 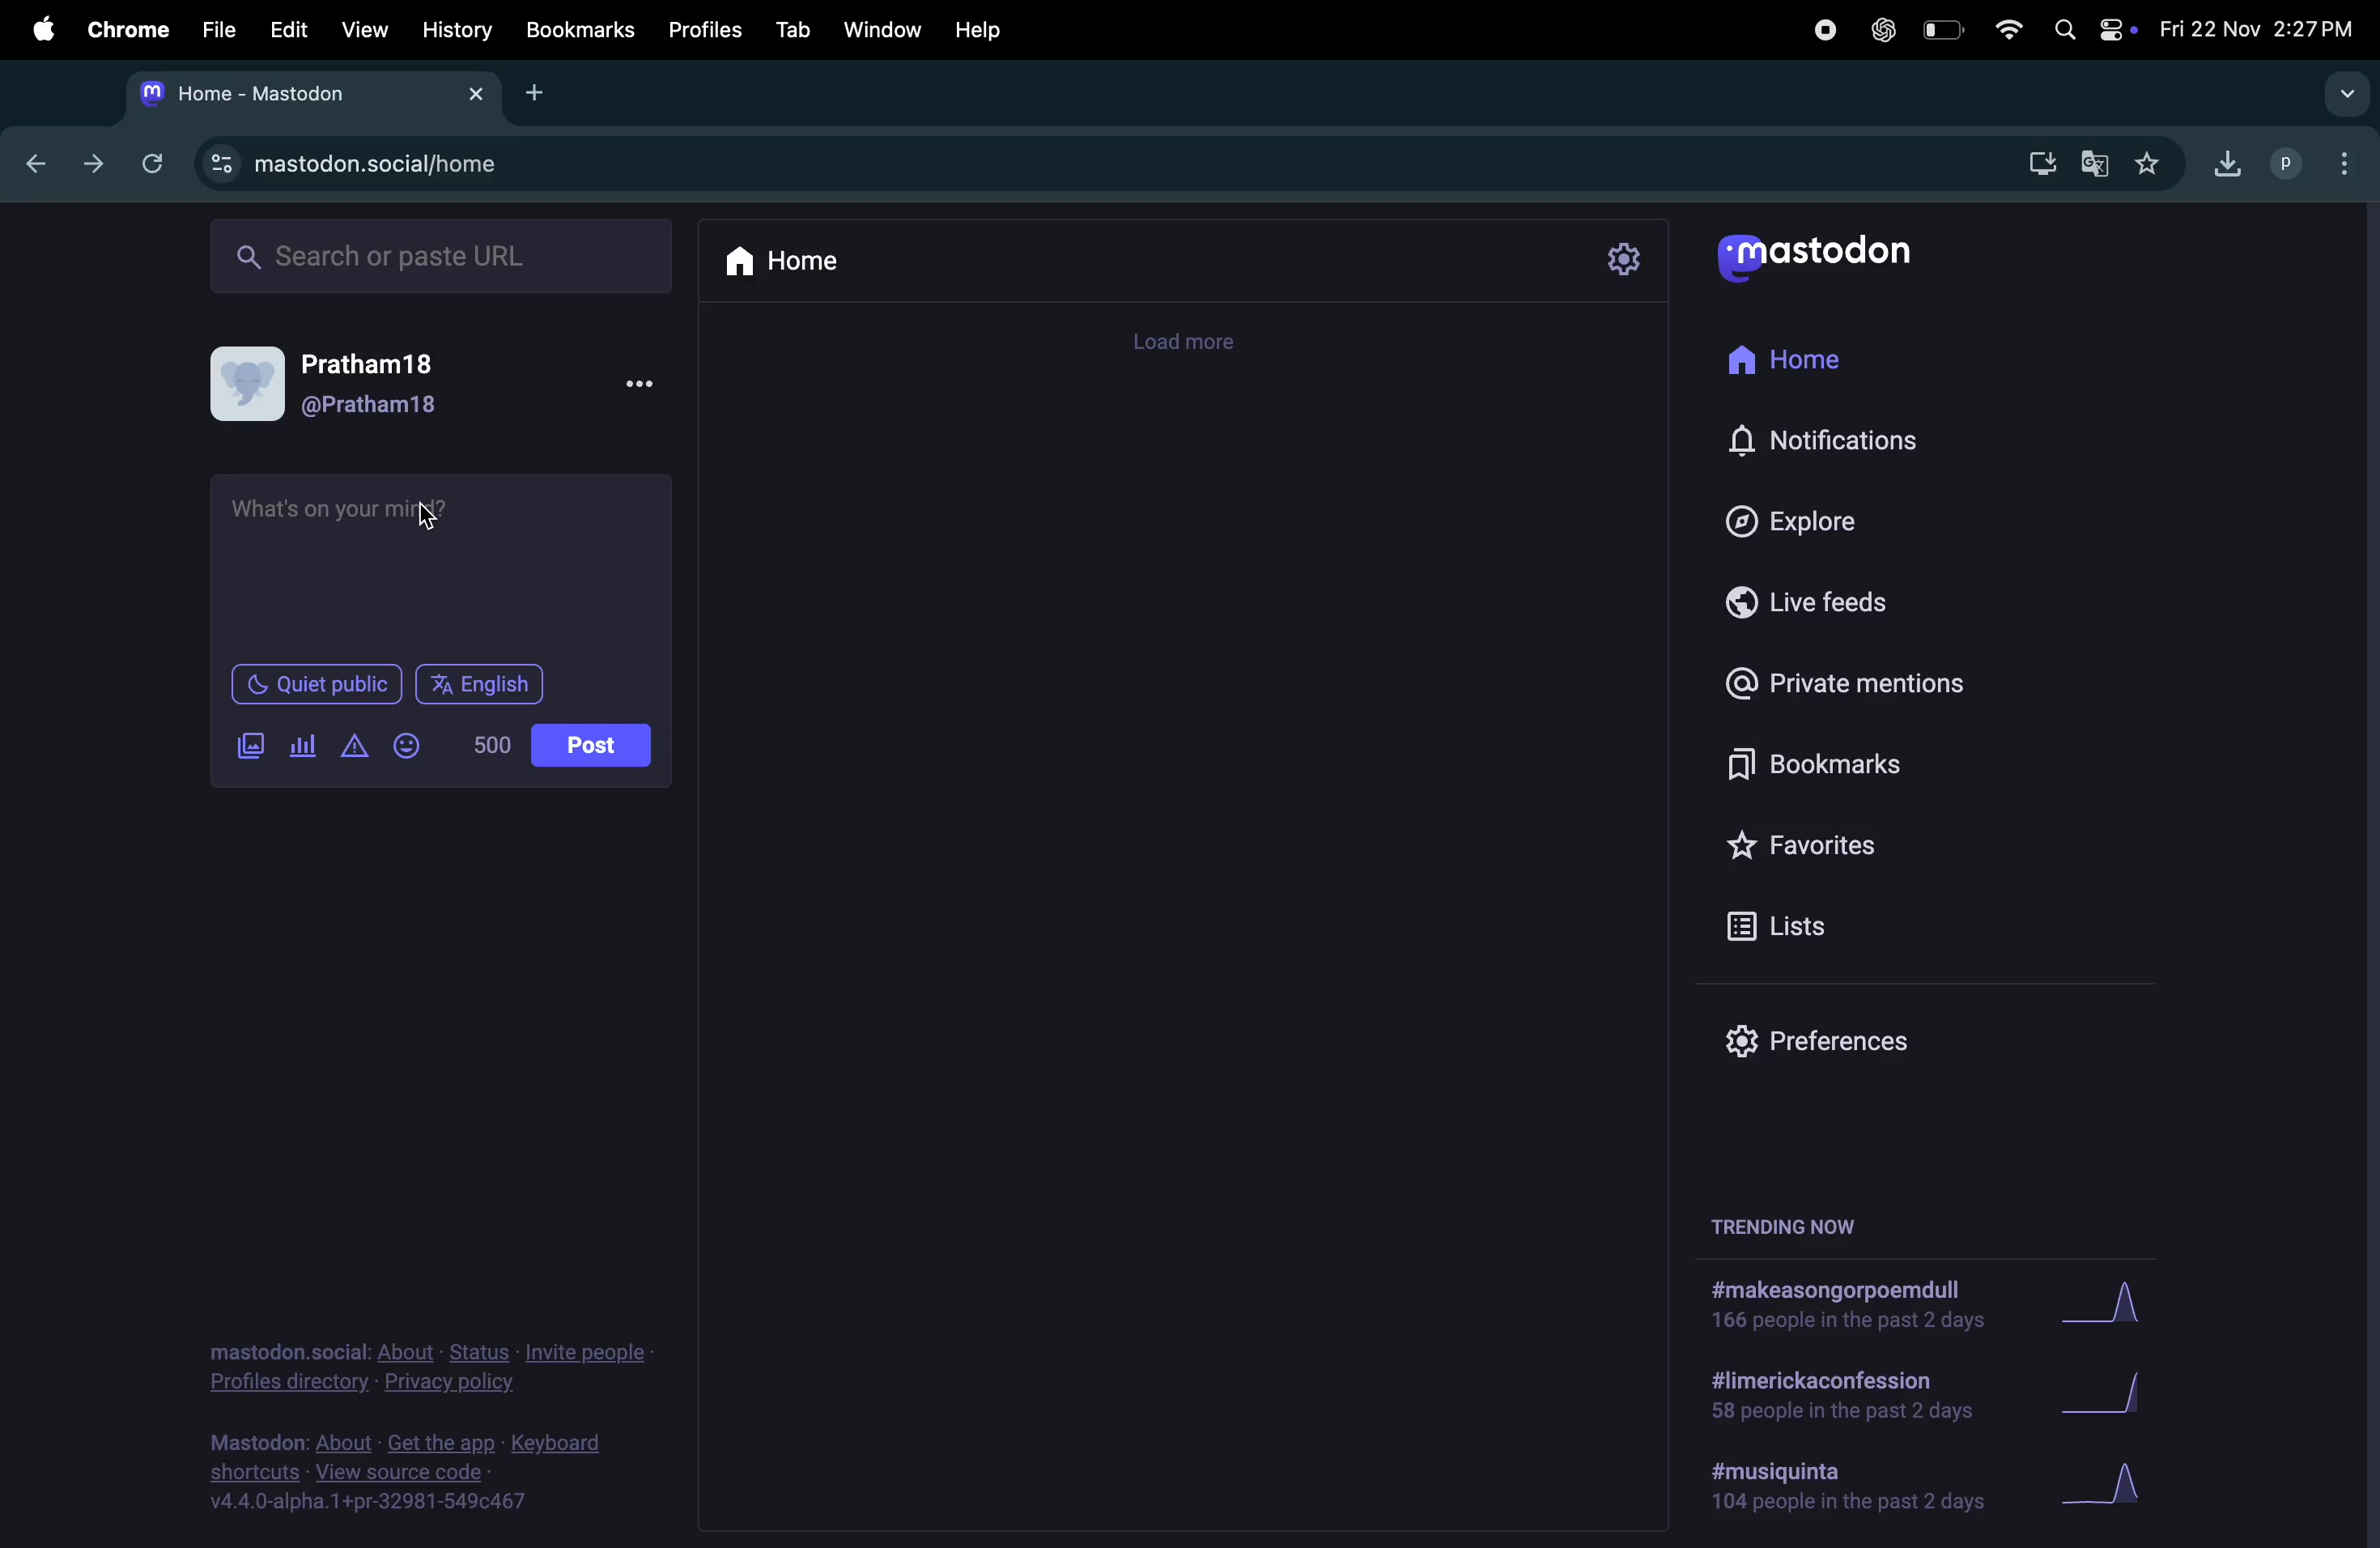 I want to click on content warning, so click(x=353, y=746).